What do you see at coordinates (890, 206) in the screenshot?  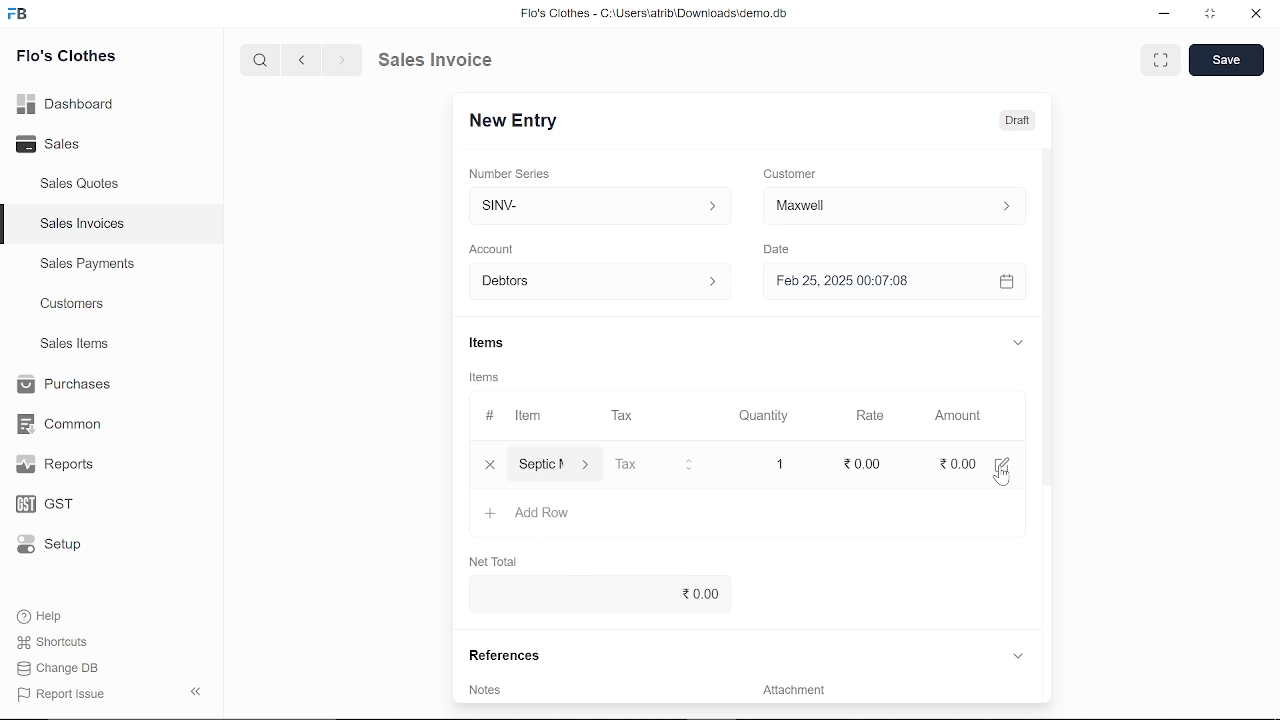 I see `Insert Customer` at bounding box center [890, 206].